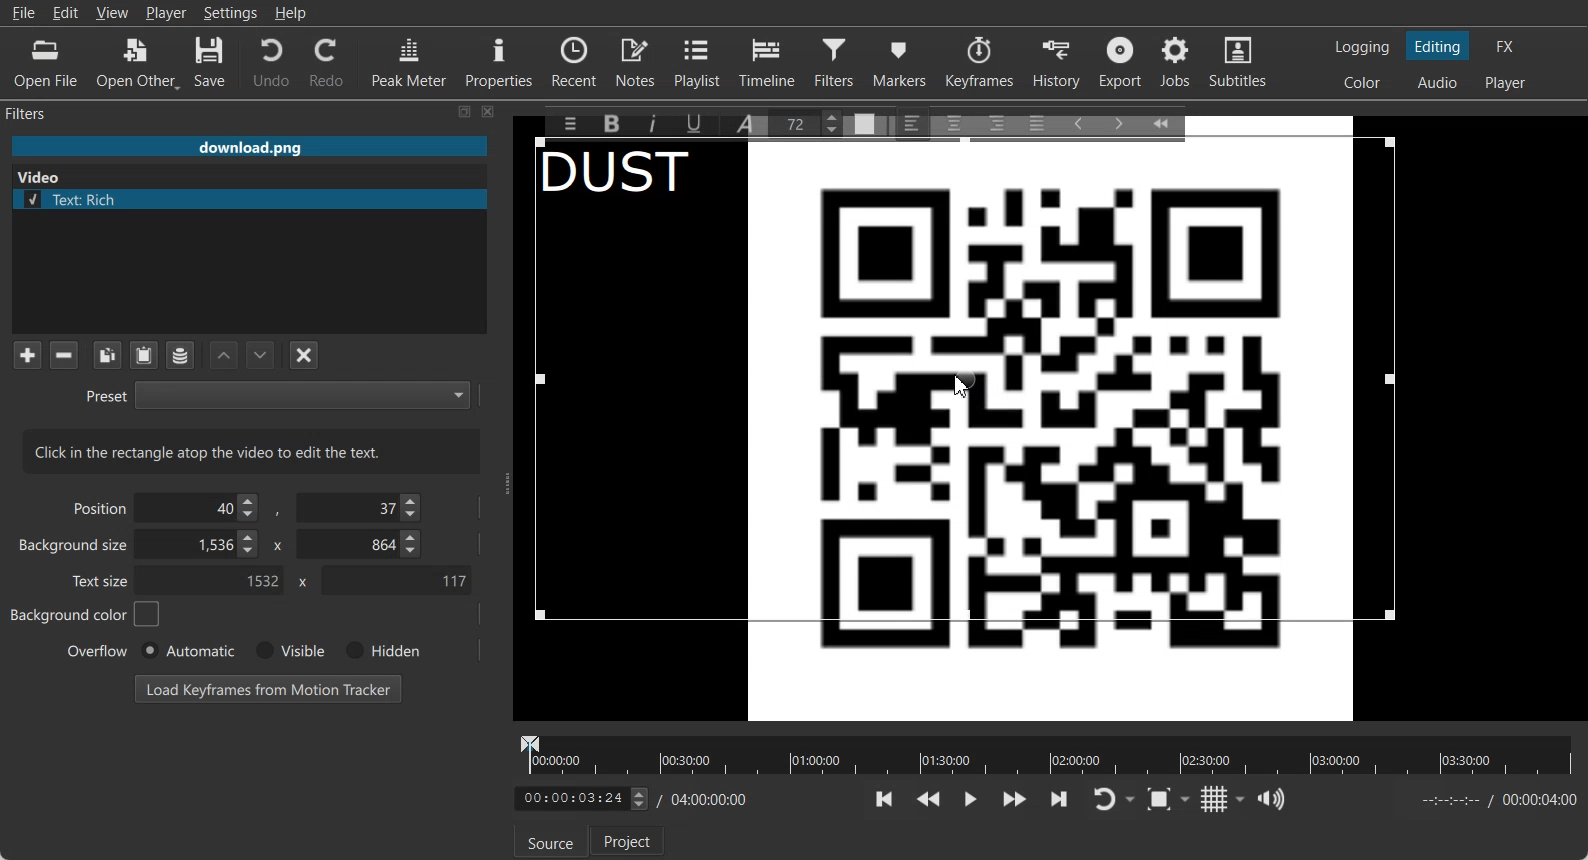  I want to click on Text Frame, so click(1049, 431).